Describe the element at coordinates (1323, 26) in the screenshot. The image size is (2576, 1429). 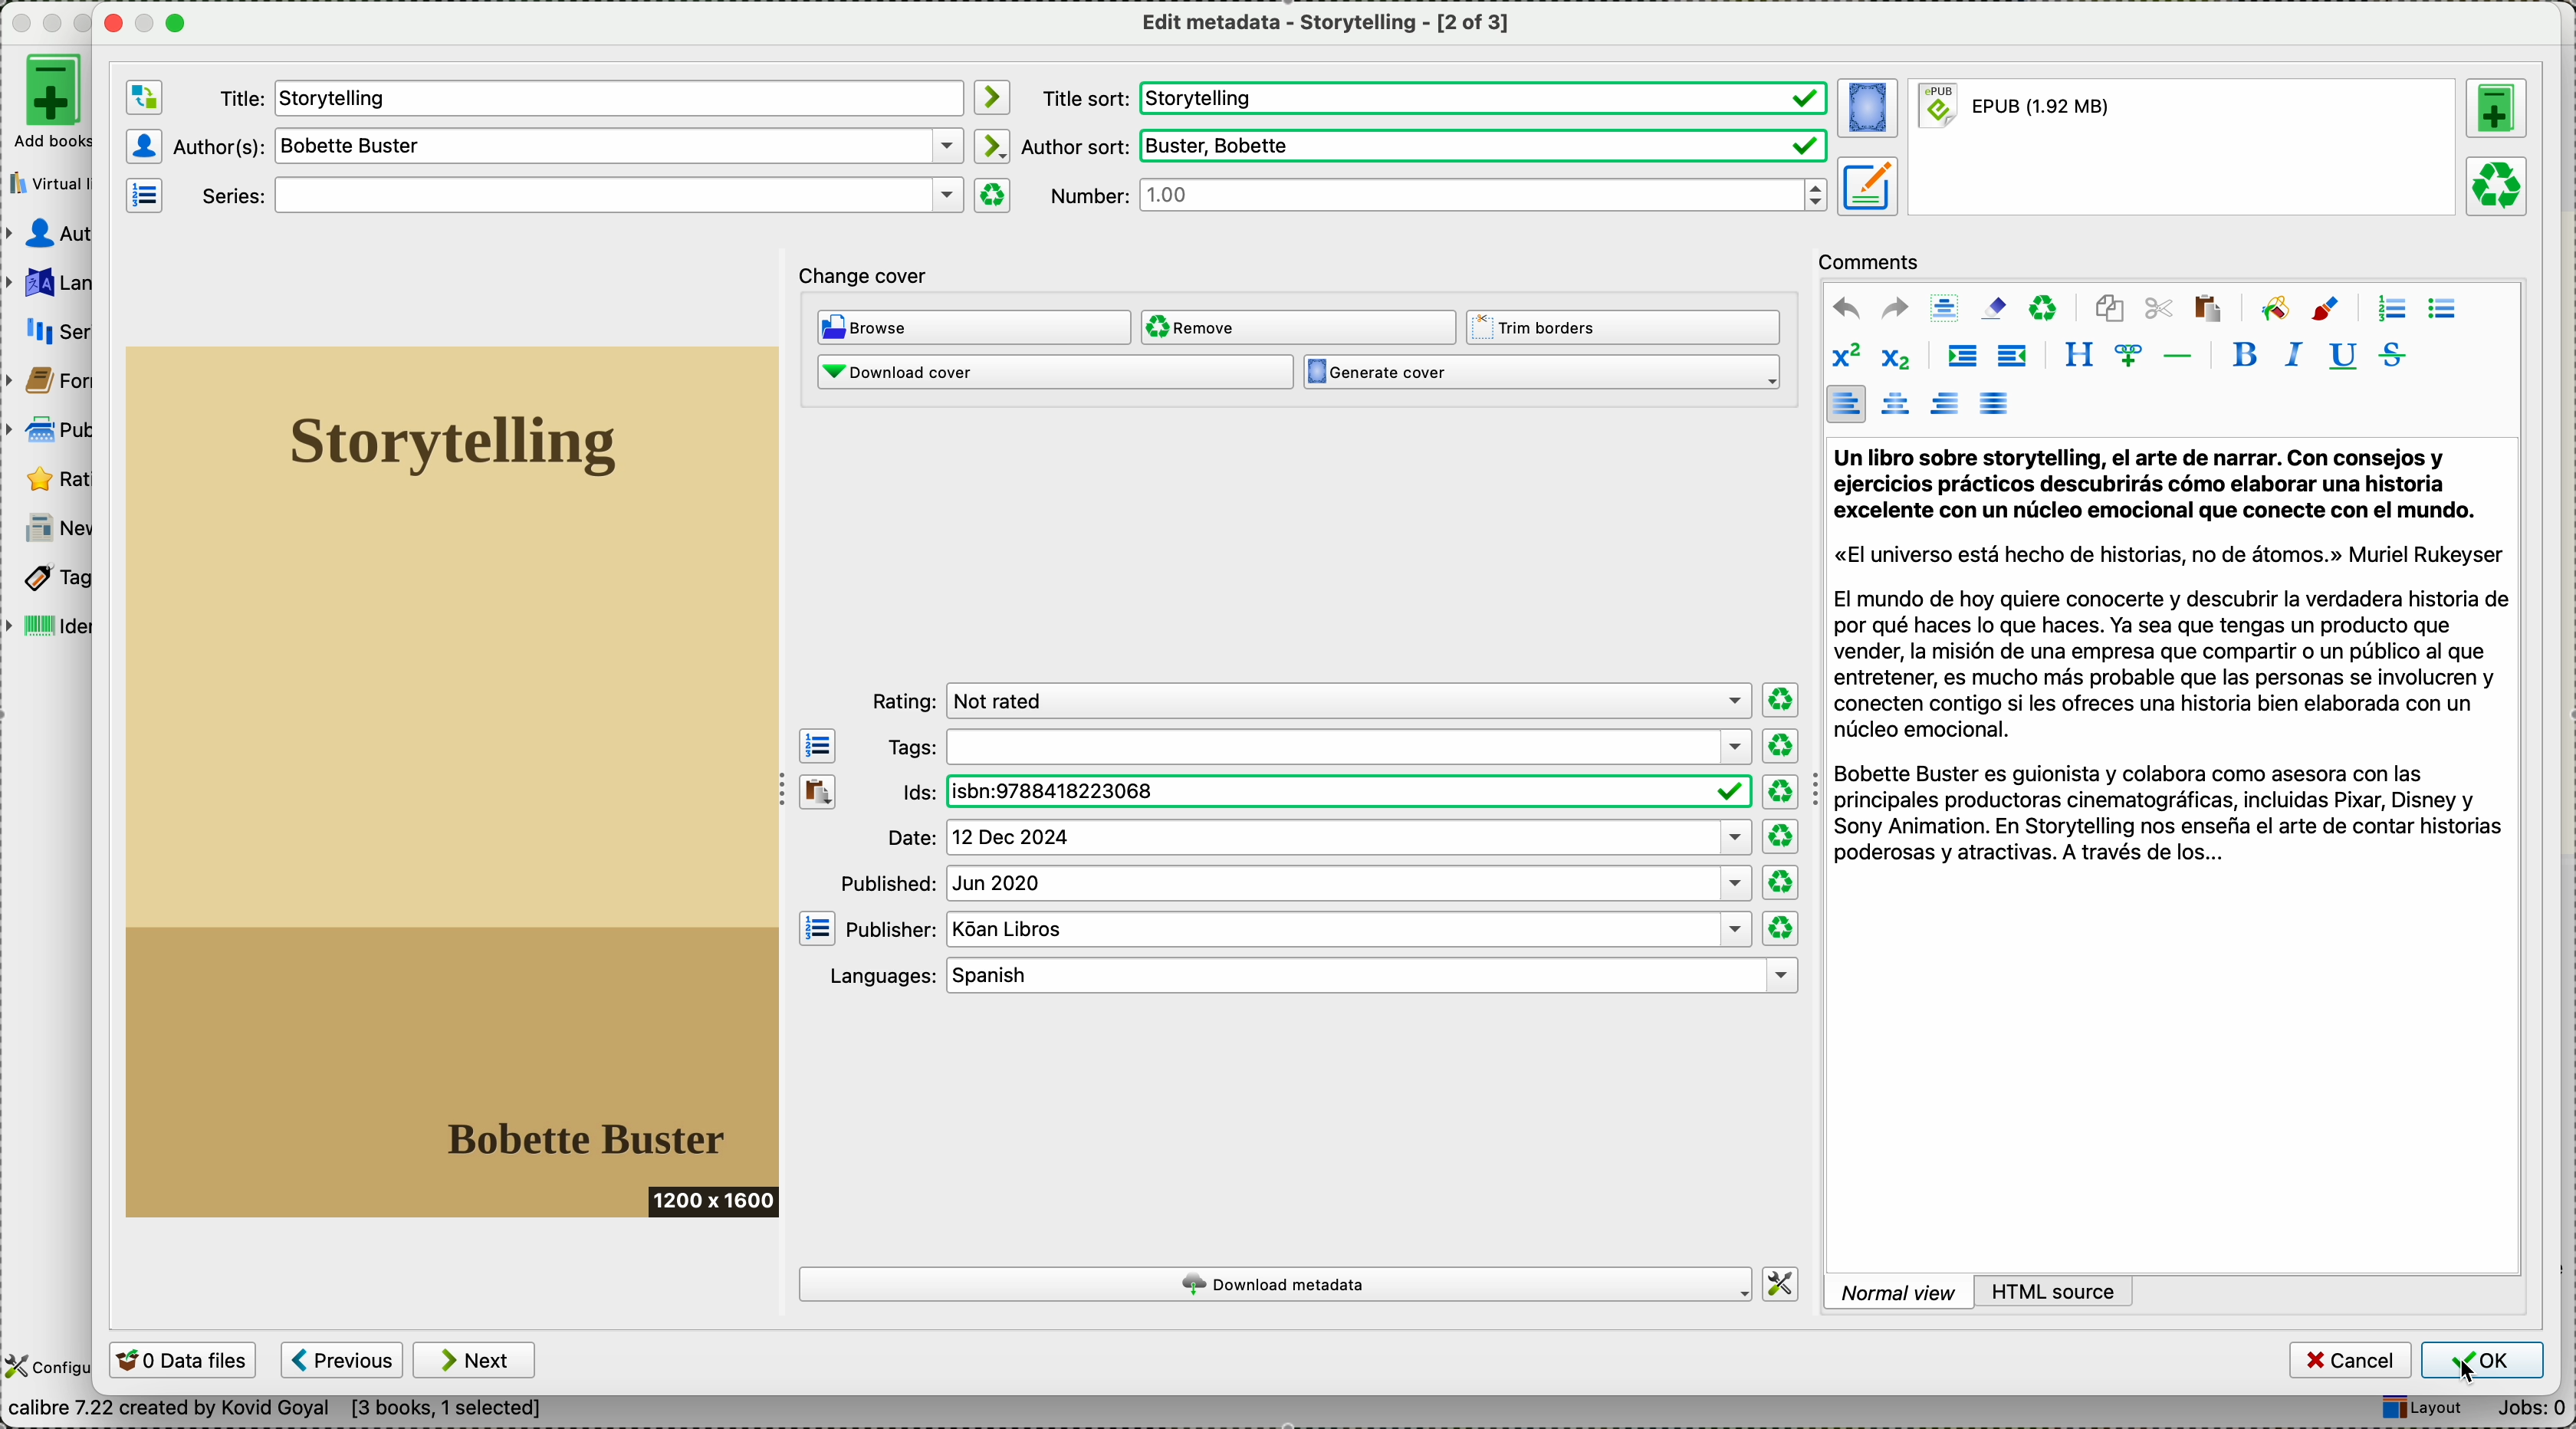
I see `edit metadata` at that location.